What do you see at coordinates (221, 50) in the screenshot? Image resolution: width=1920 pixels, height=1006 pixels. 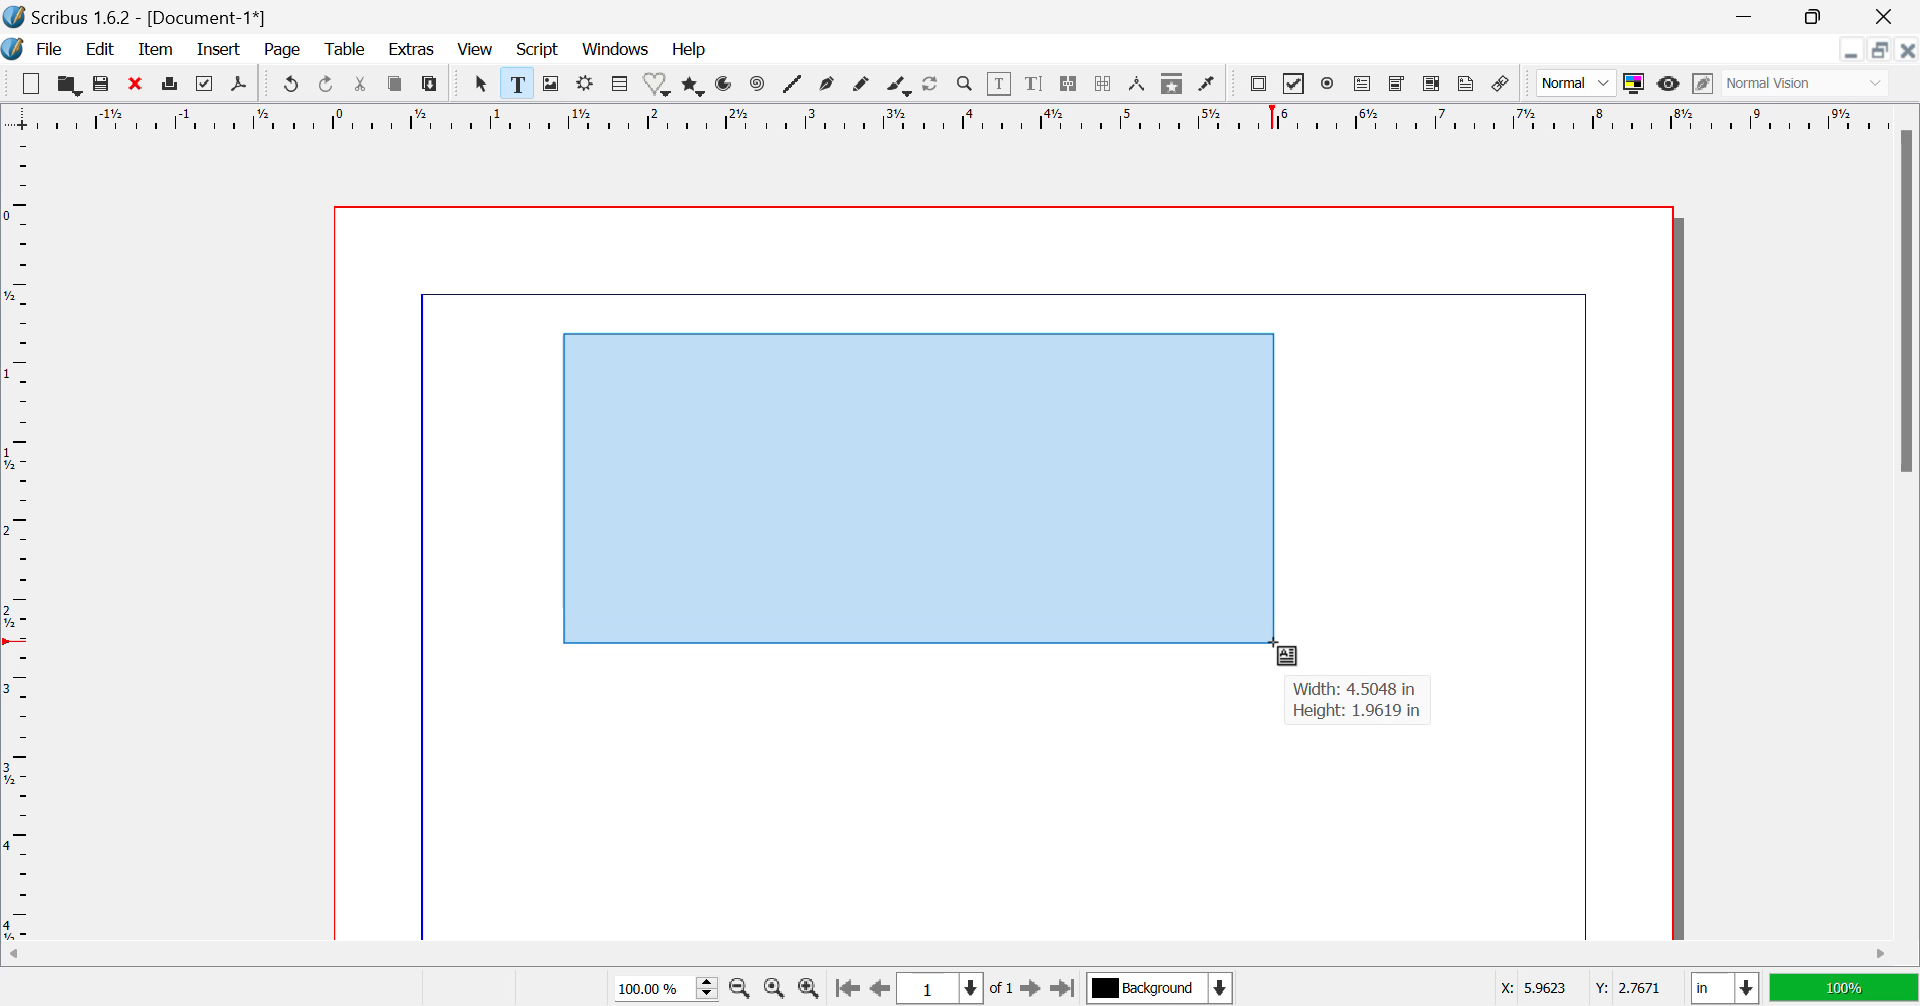 I see `Insert` at bounding box center [221, 50].